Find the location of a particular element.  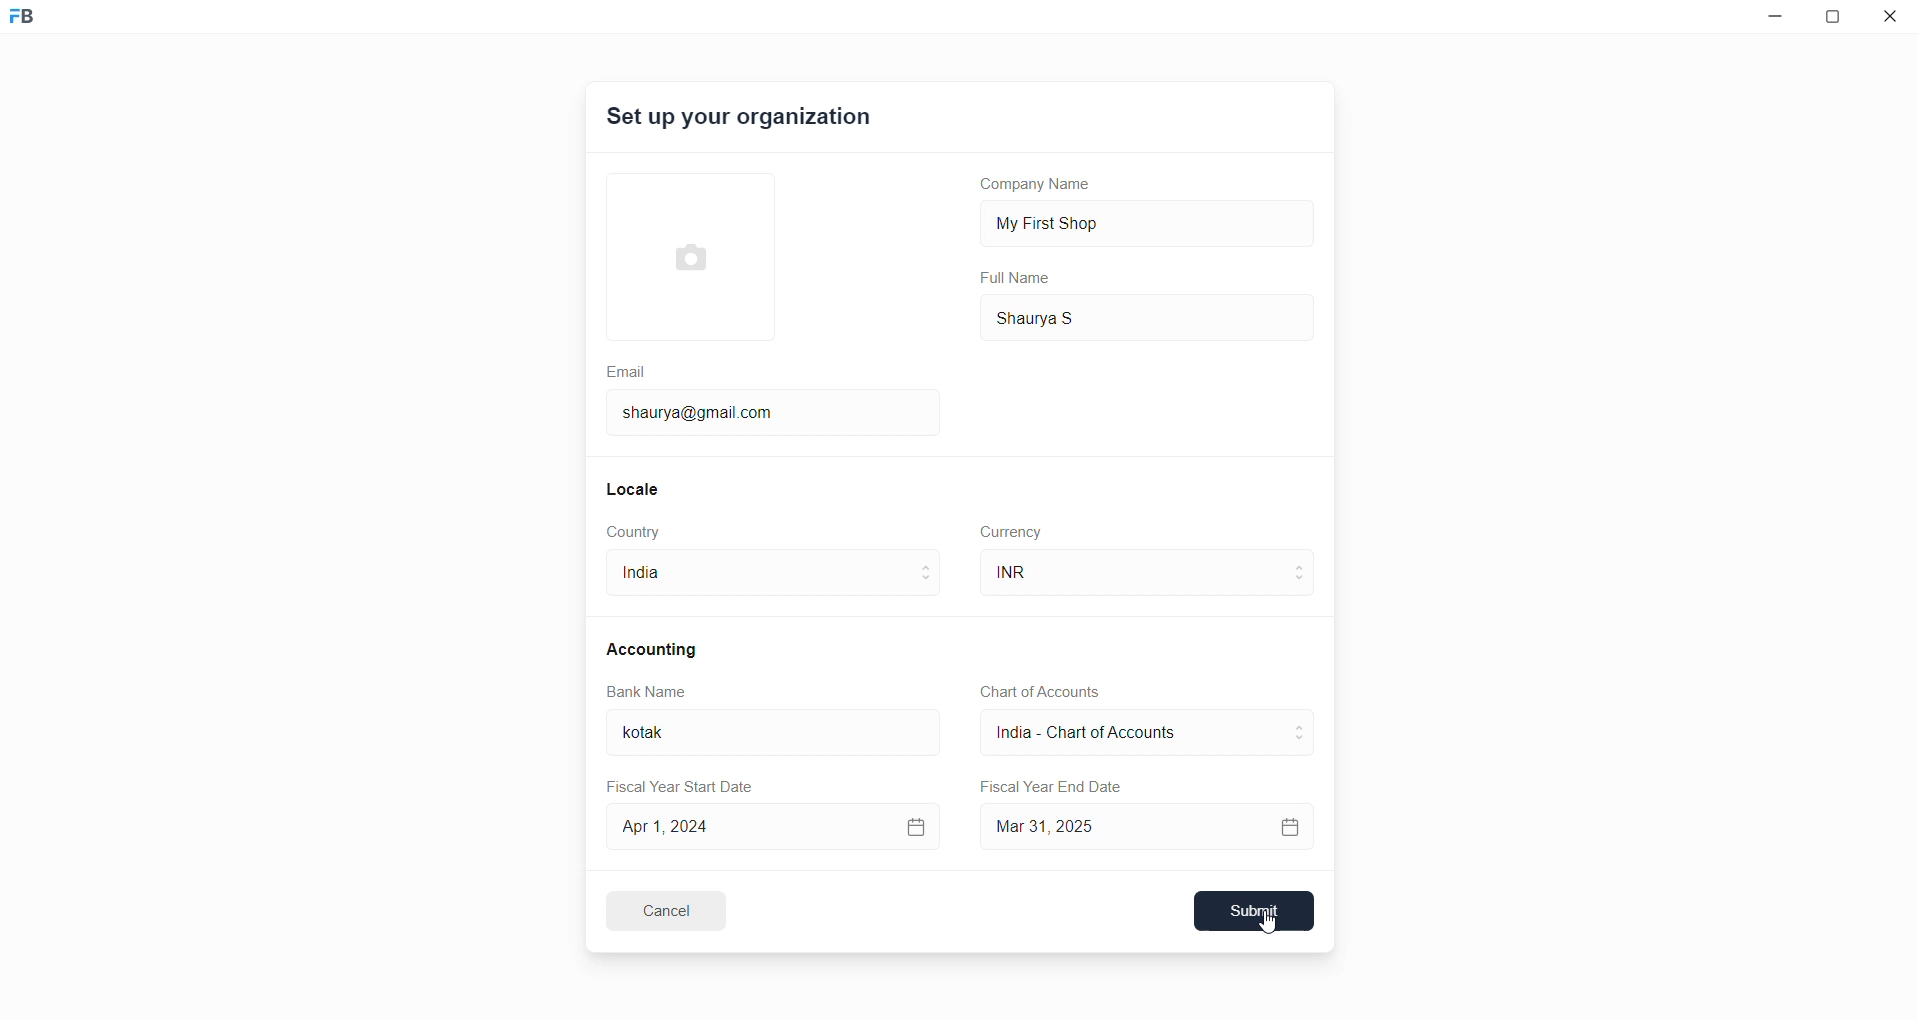

move to below currency is located at coordinates (1304, 583).